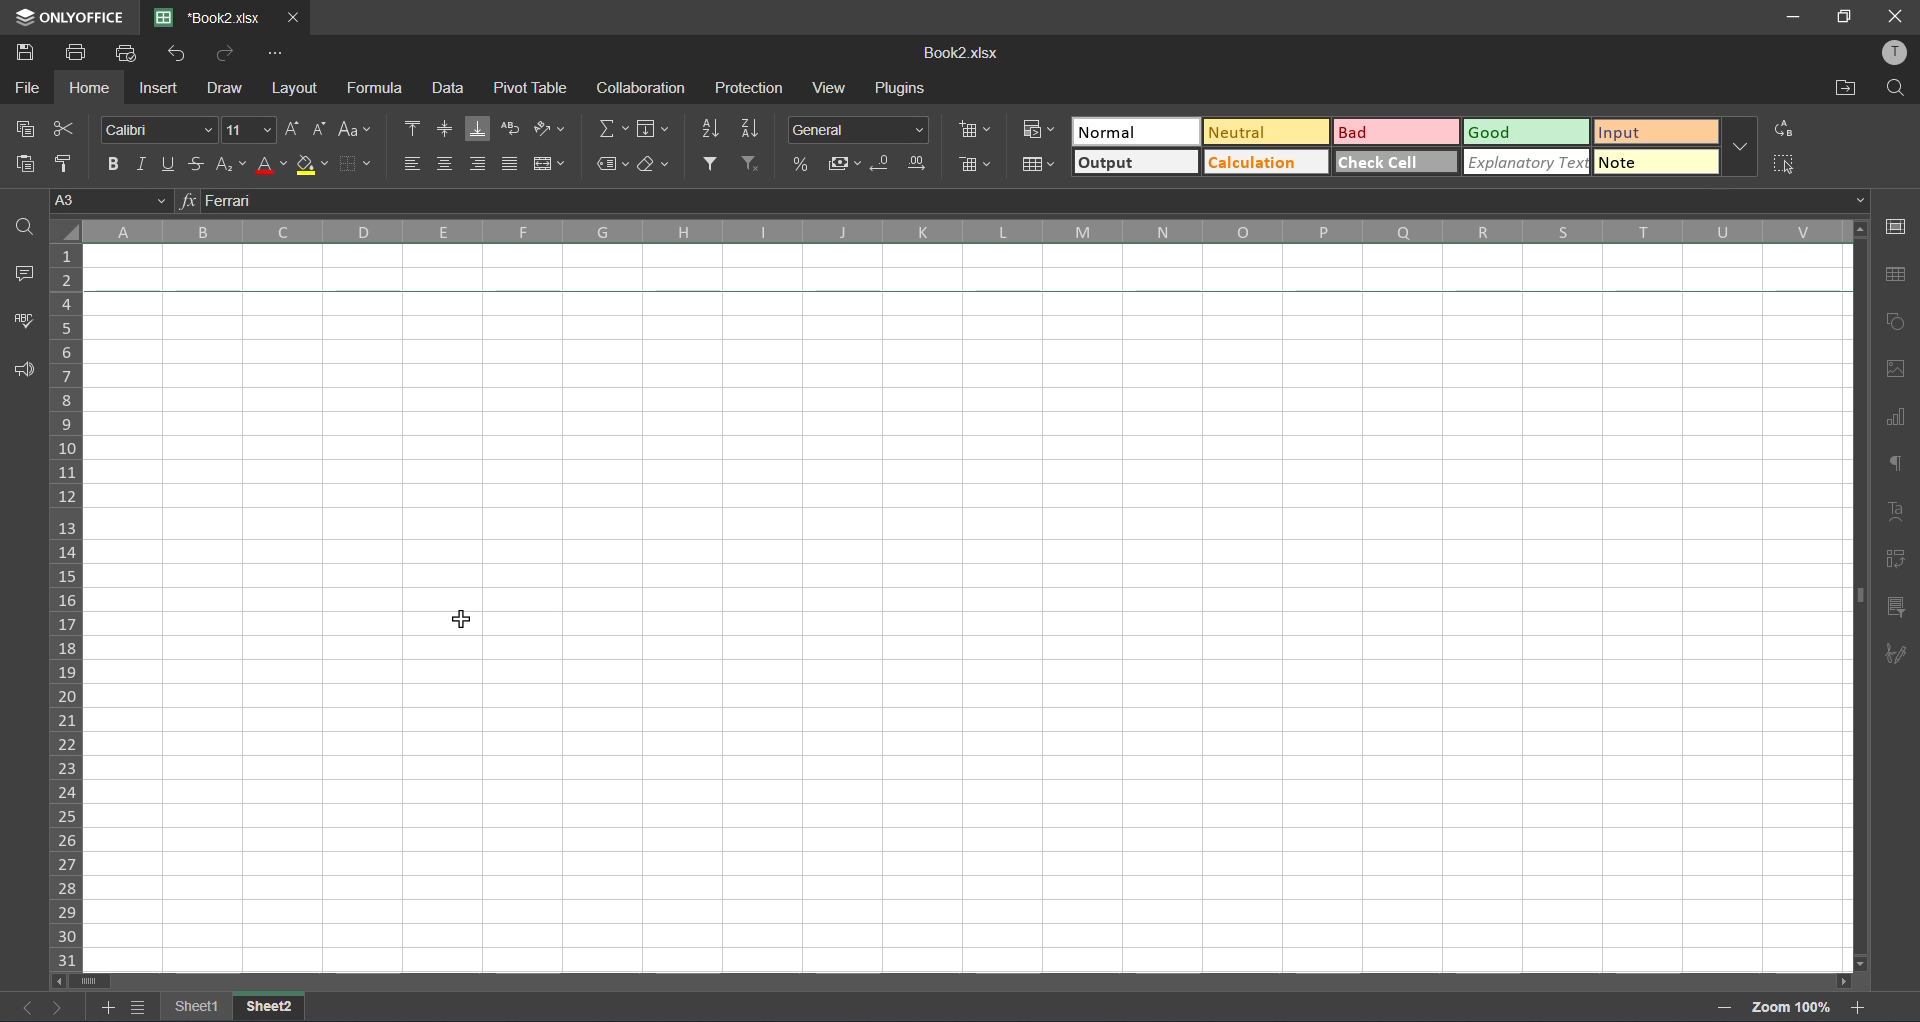  I want to click on check cell, so click(1396, 161).